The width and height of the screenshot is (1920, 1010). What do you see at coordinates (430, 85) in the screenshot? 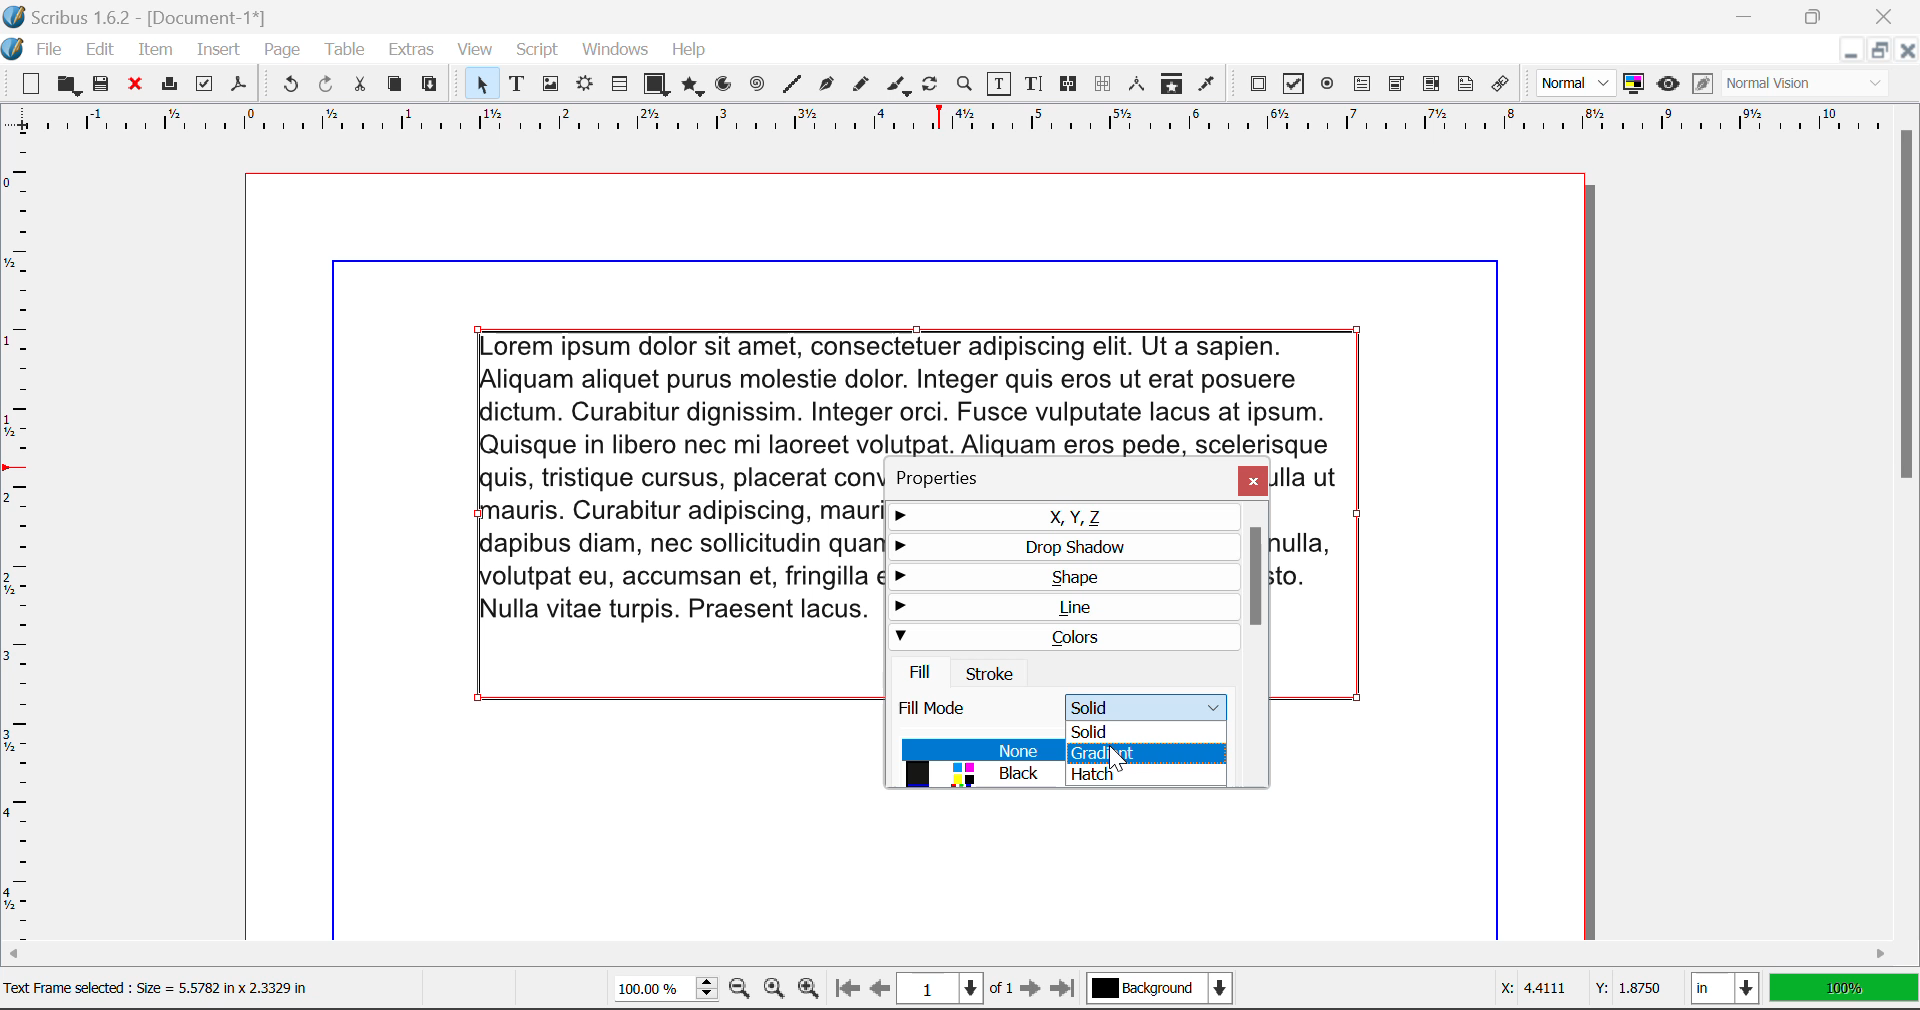
I see `Paste` at bounding box center [430, 85].